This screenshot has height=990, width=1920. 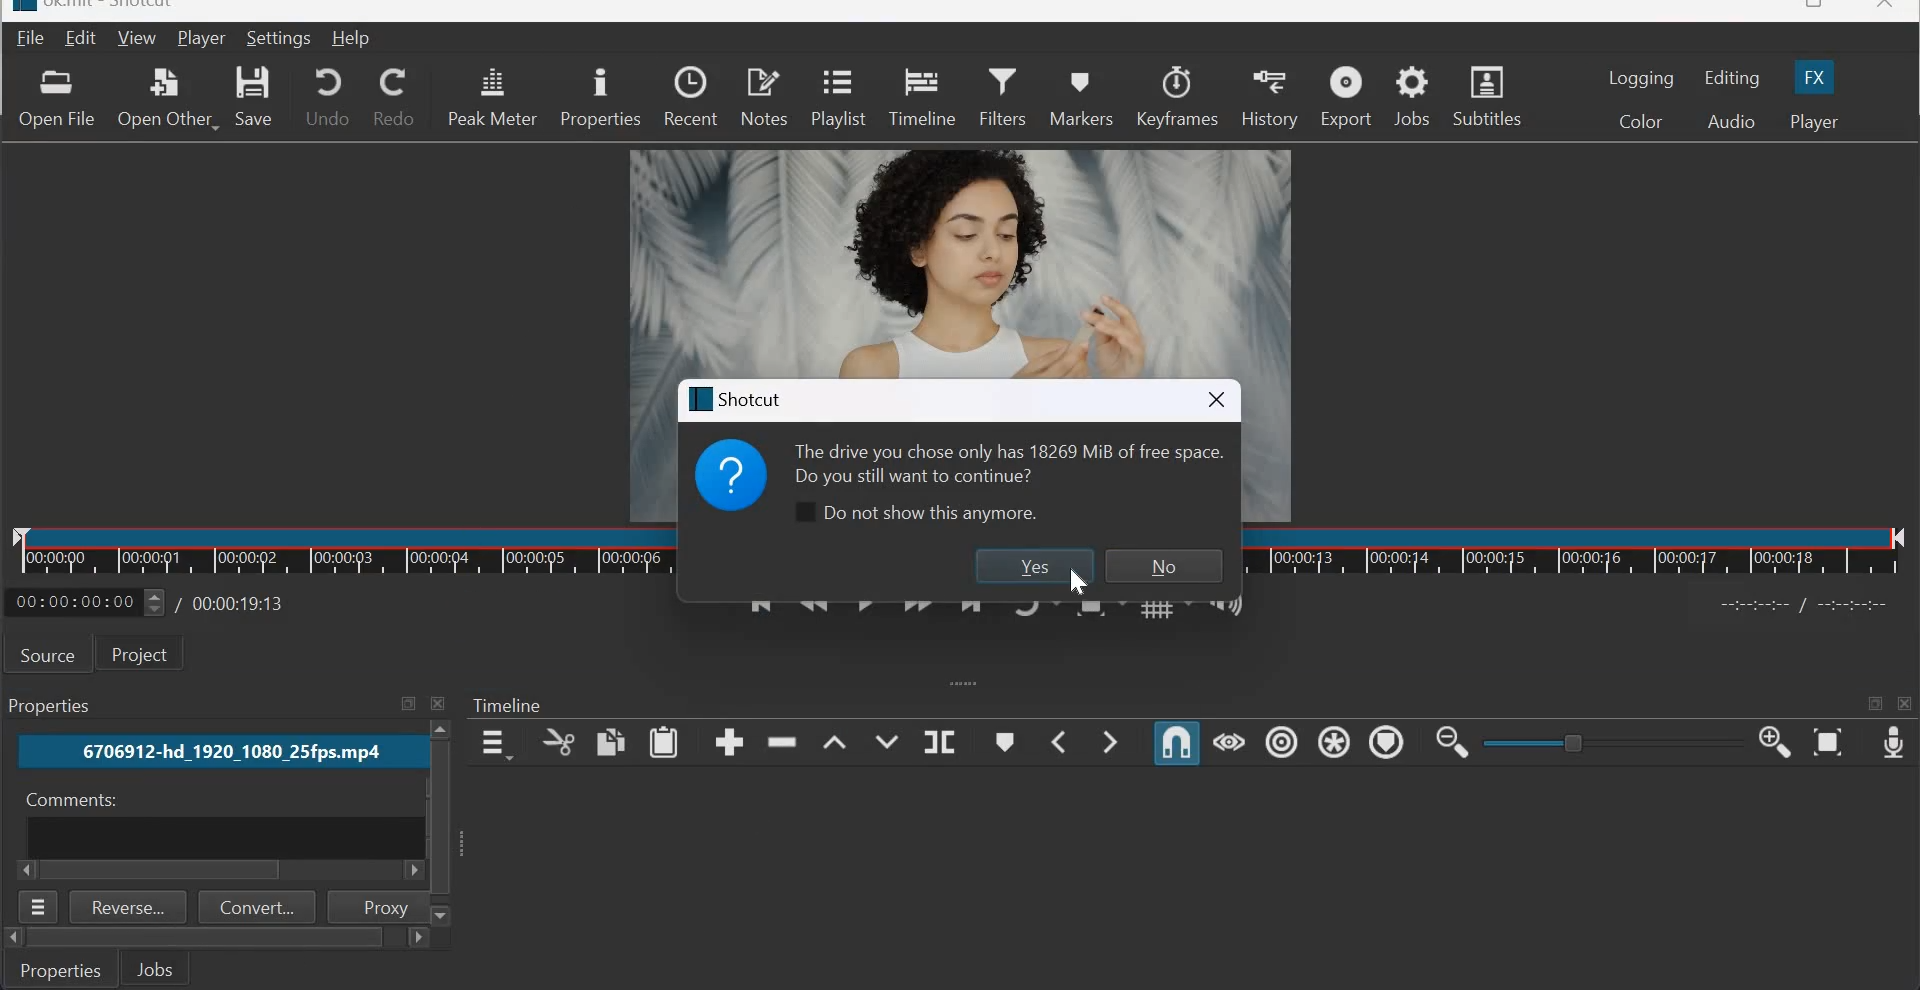 What do you see at coordinates (1578, 550) in the screenshot?
I see `timeline` at bounding box center [1578, 550].